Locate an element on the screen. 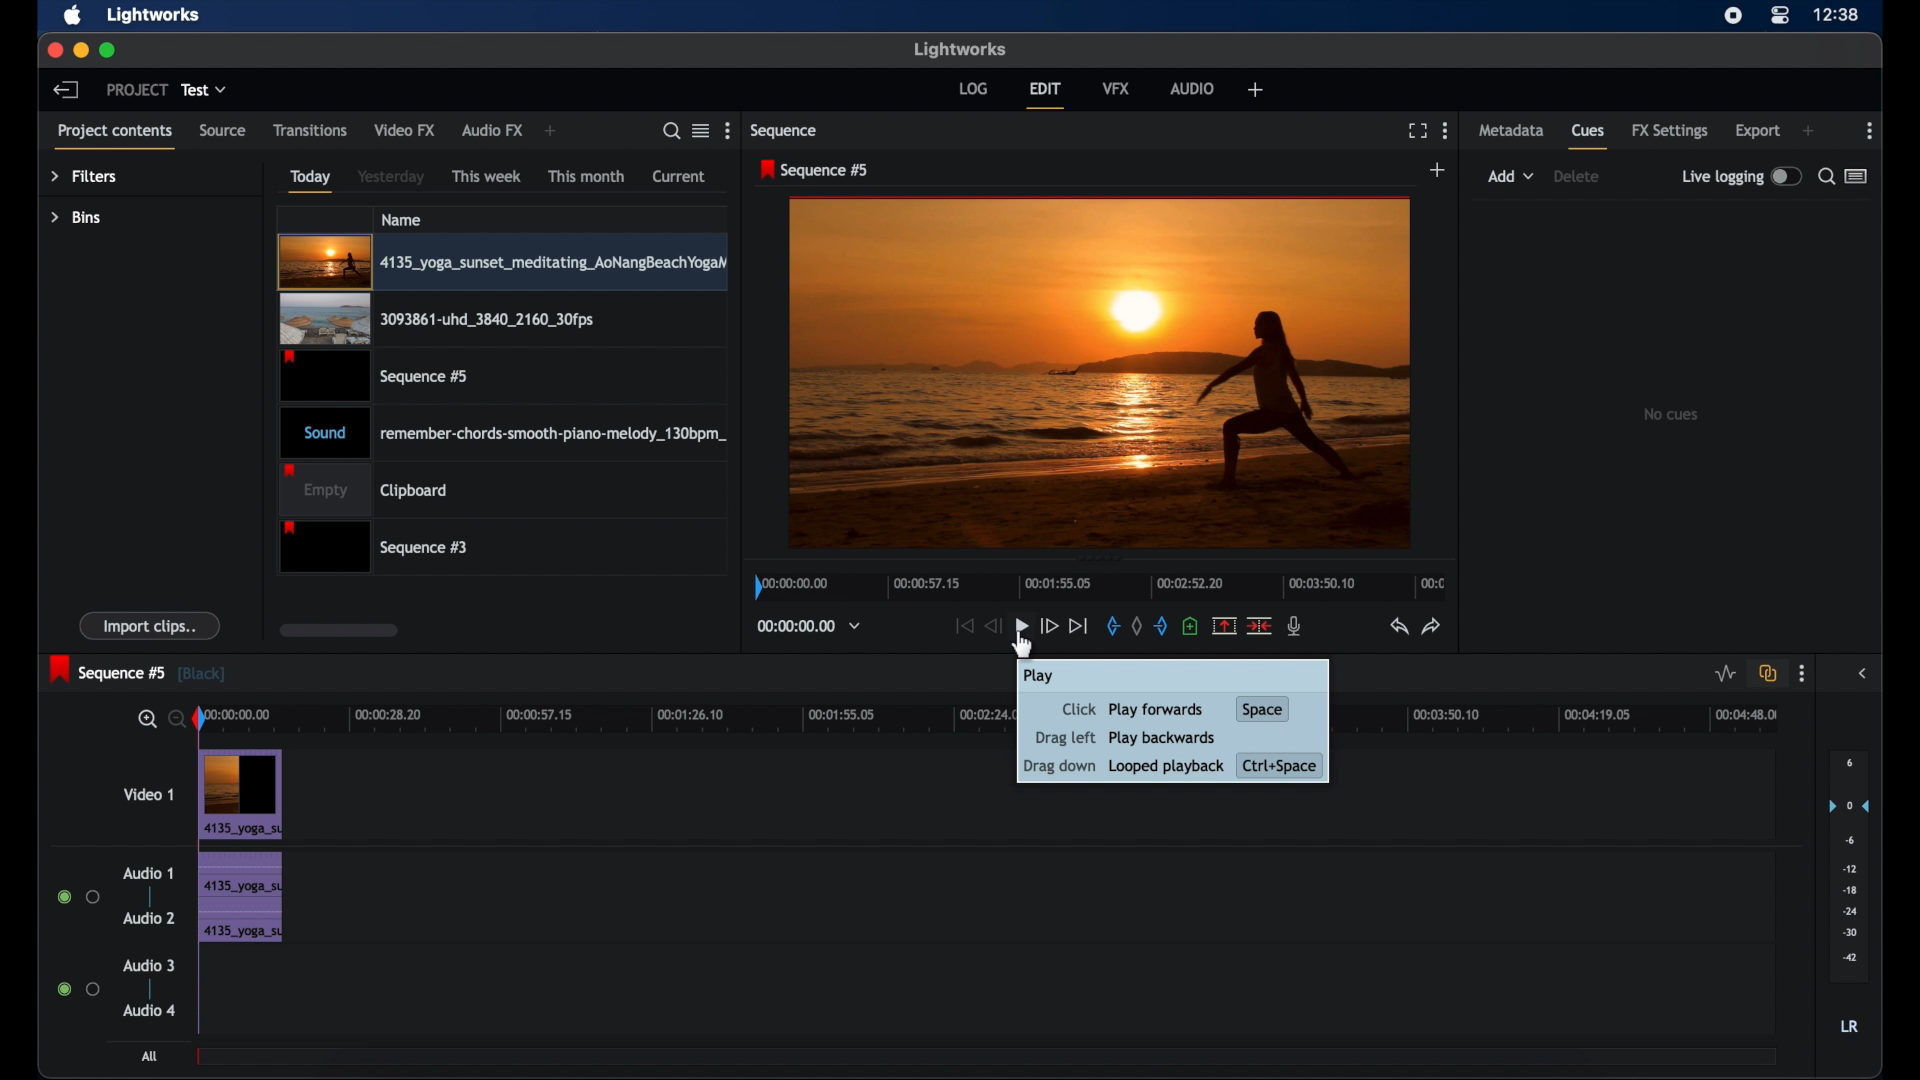 Image resolution: width=1920 pixels, height=1080 pixels. audio clip is located at coordinates (503, 433).